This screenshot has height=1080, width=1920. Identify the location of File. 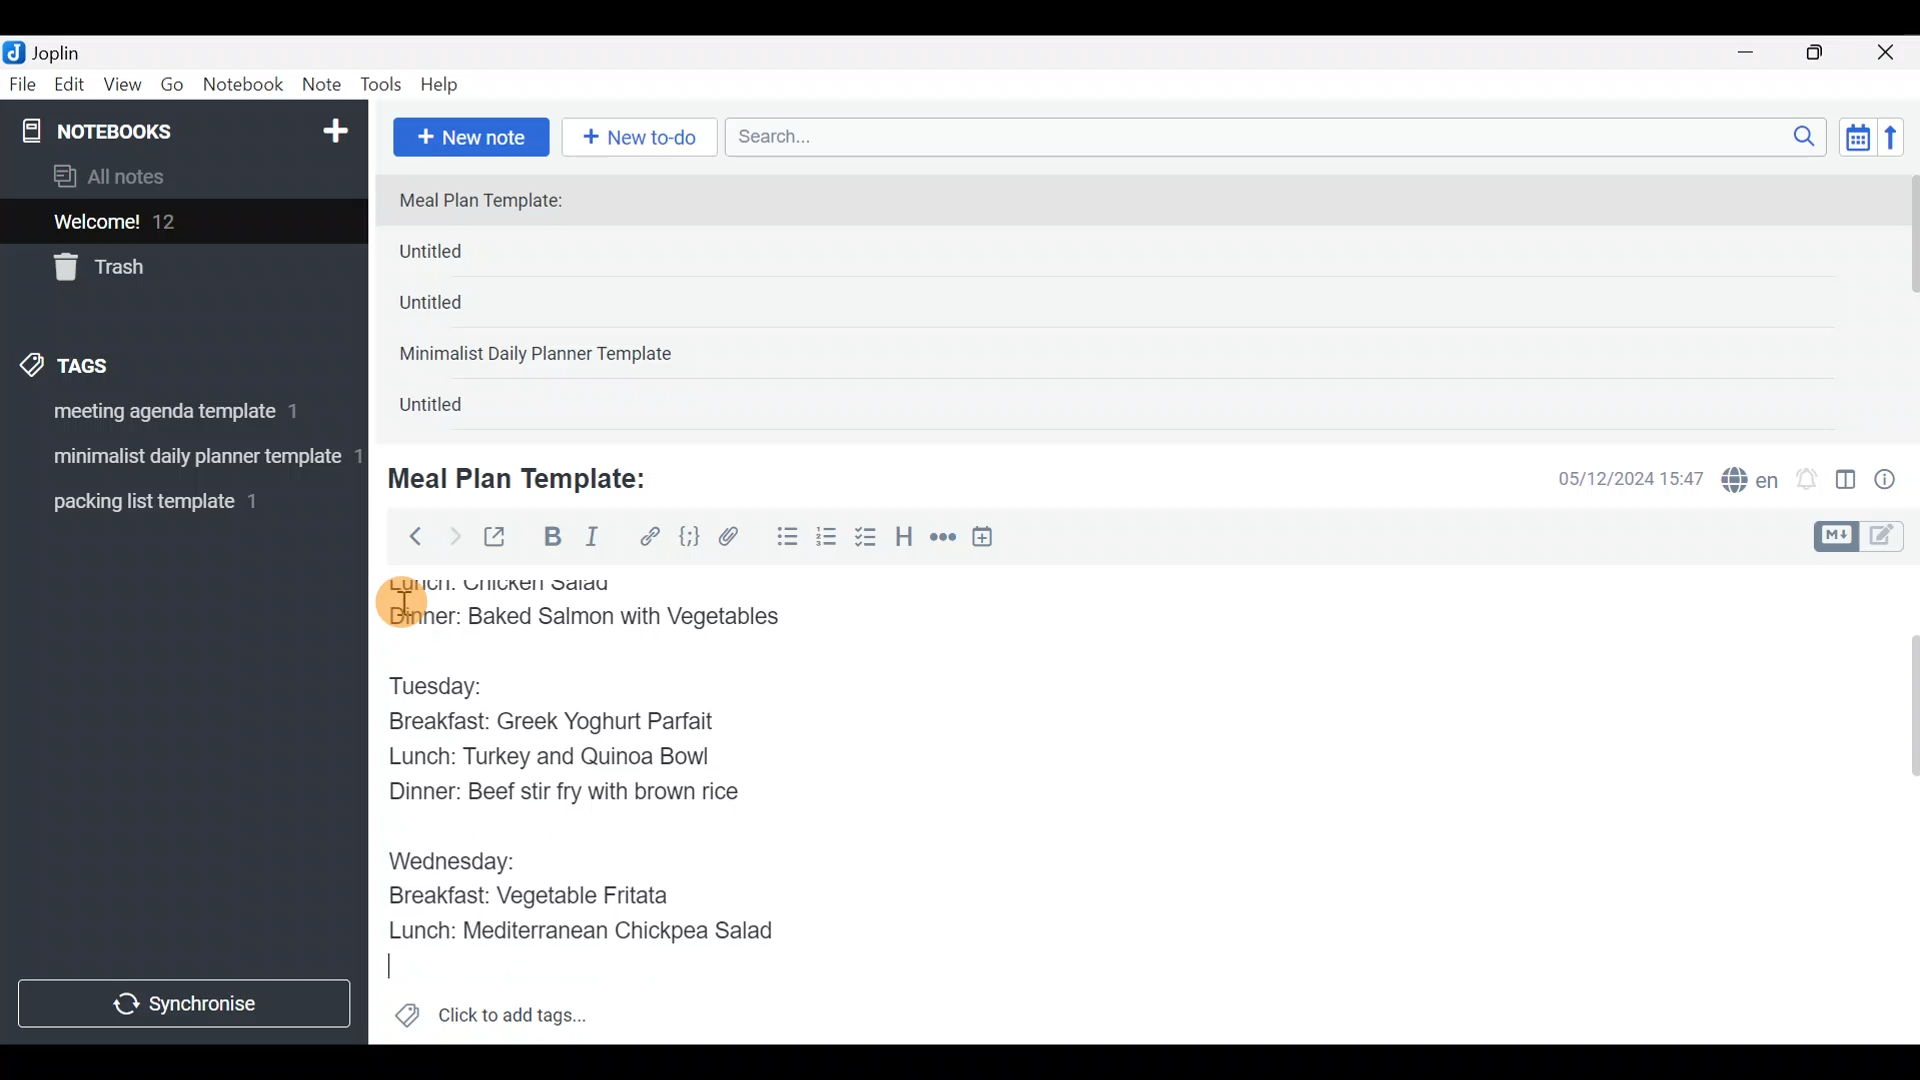
(24, 85).